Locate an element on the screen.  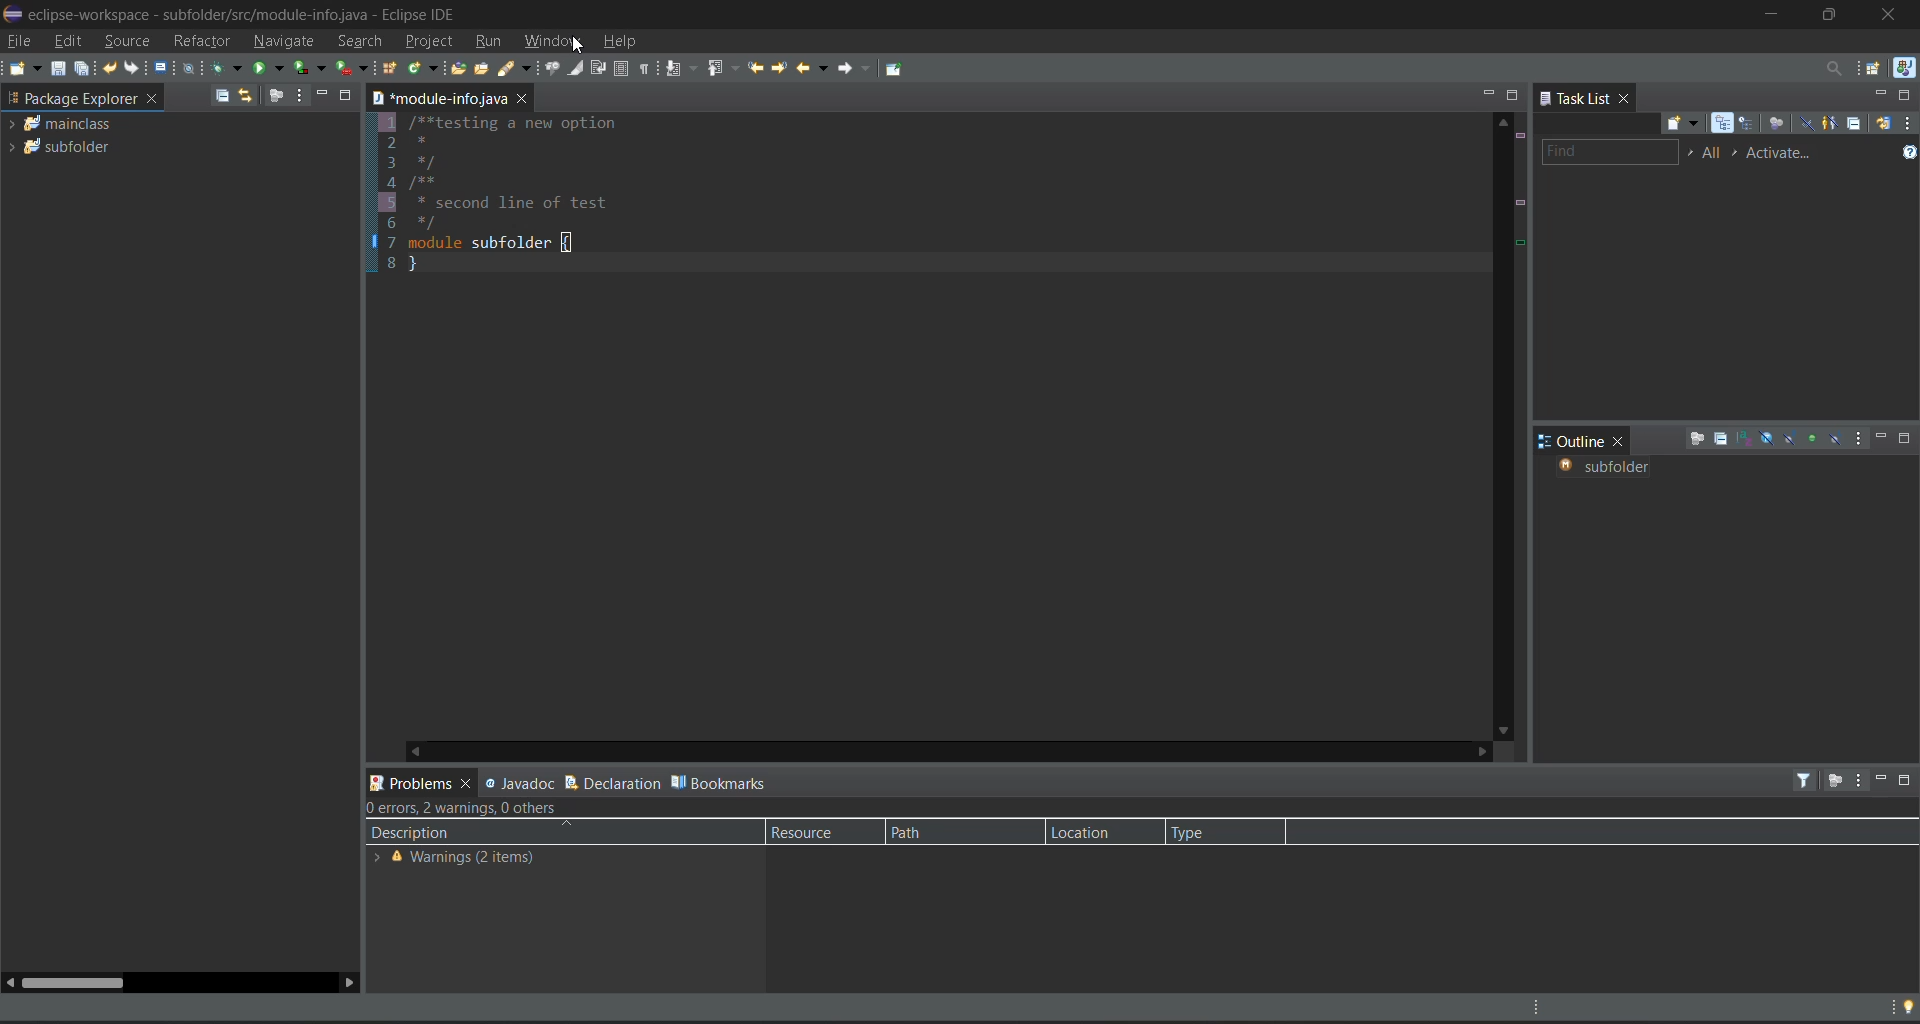
collapse all is located at coordinates (1859, 122).